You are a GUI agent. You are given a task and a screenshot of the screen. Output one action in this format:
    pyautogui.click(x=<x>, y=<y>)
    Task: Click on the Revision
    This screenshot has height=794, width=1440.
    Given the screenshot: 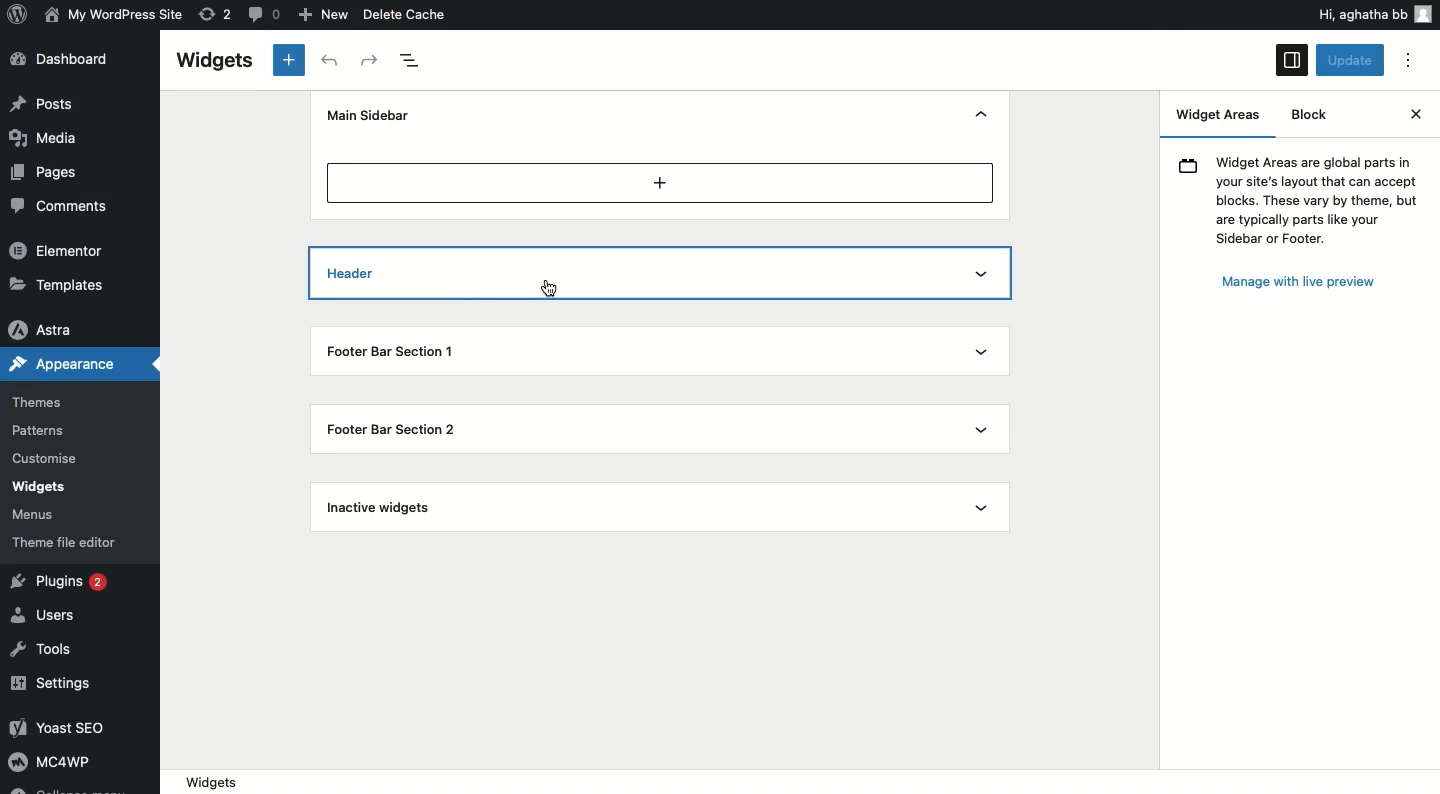 What is the action you would take?
    pyautogui.click(x=216, y=13)
    